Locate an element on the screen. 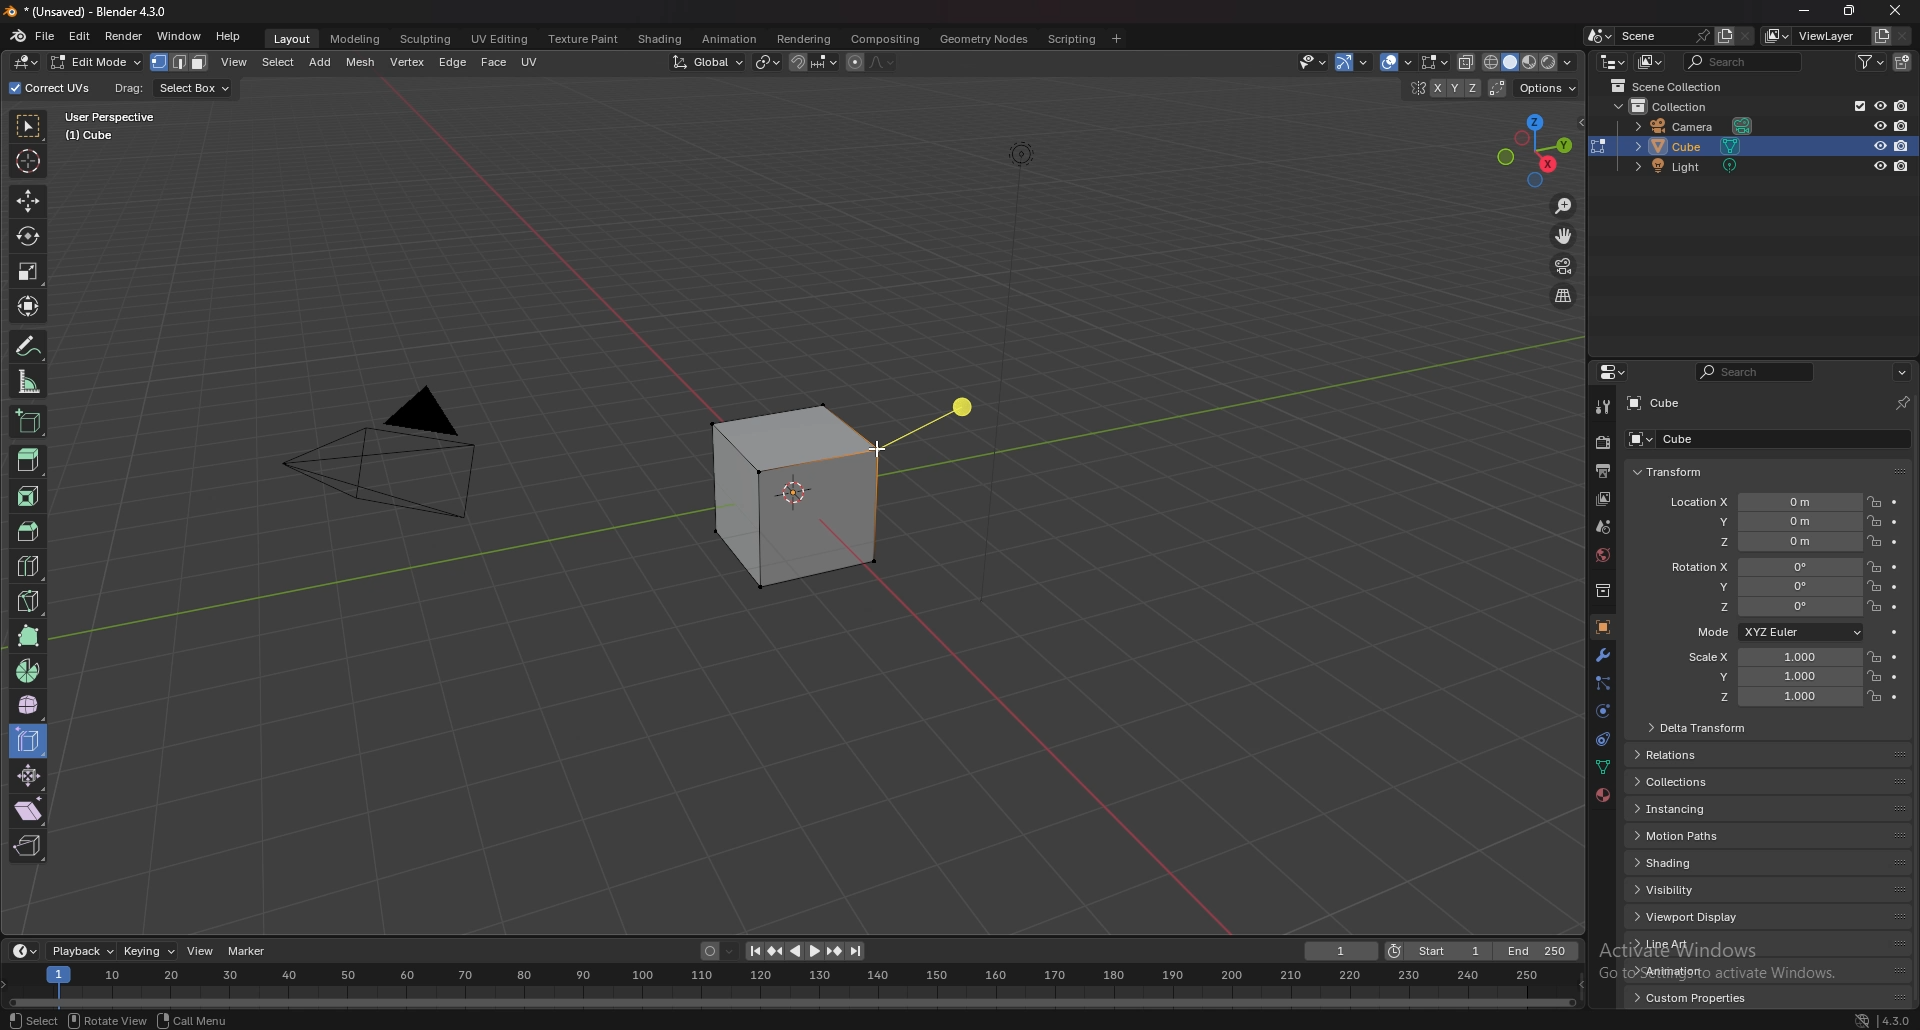 The image size is (1920, 1030). show gizmo is located at coordinates (1387, 62).